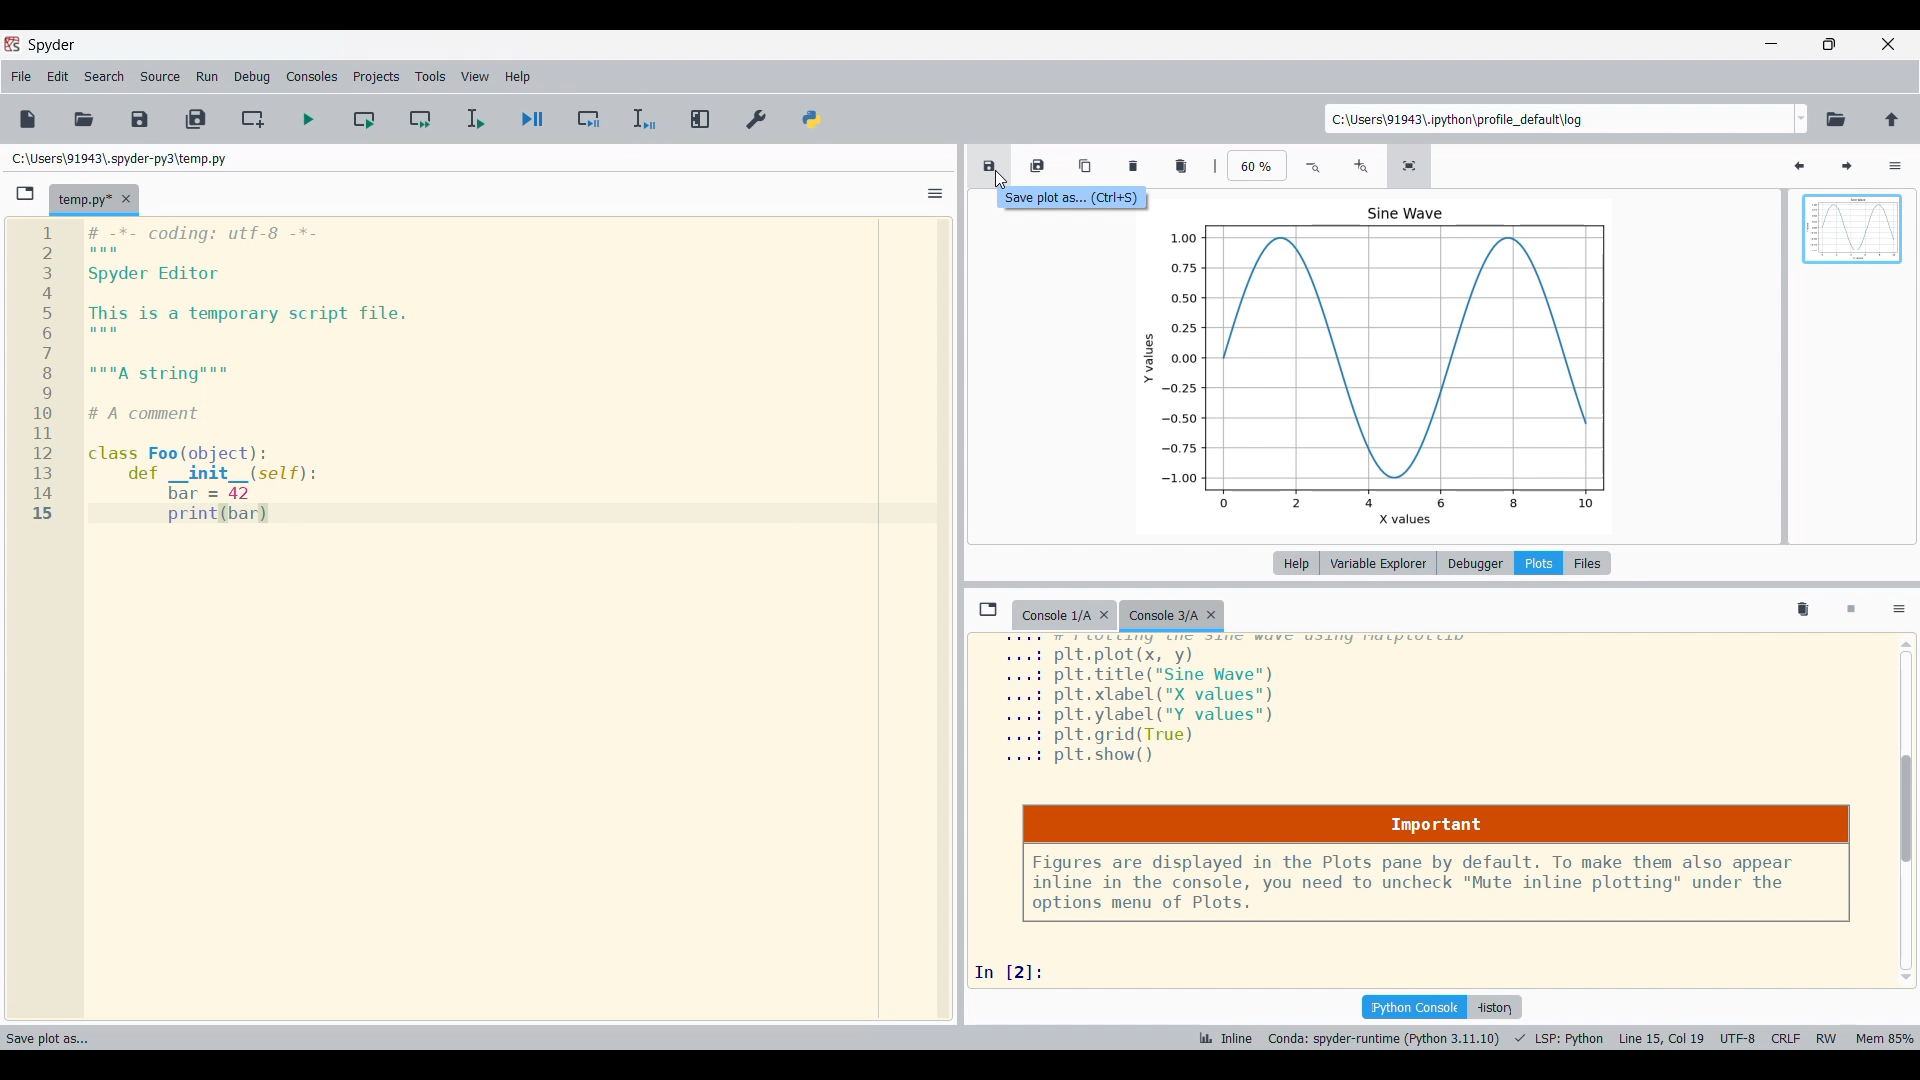  What do you see at coordinates (140, 120) in the screenshot?
I see `Save file` at bounding box center [140, 120].